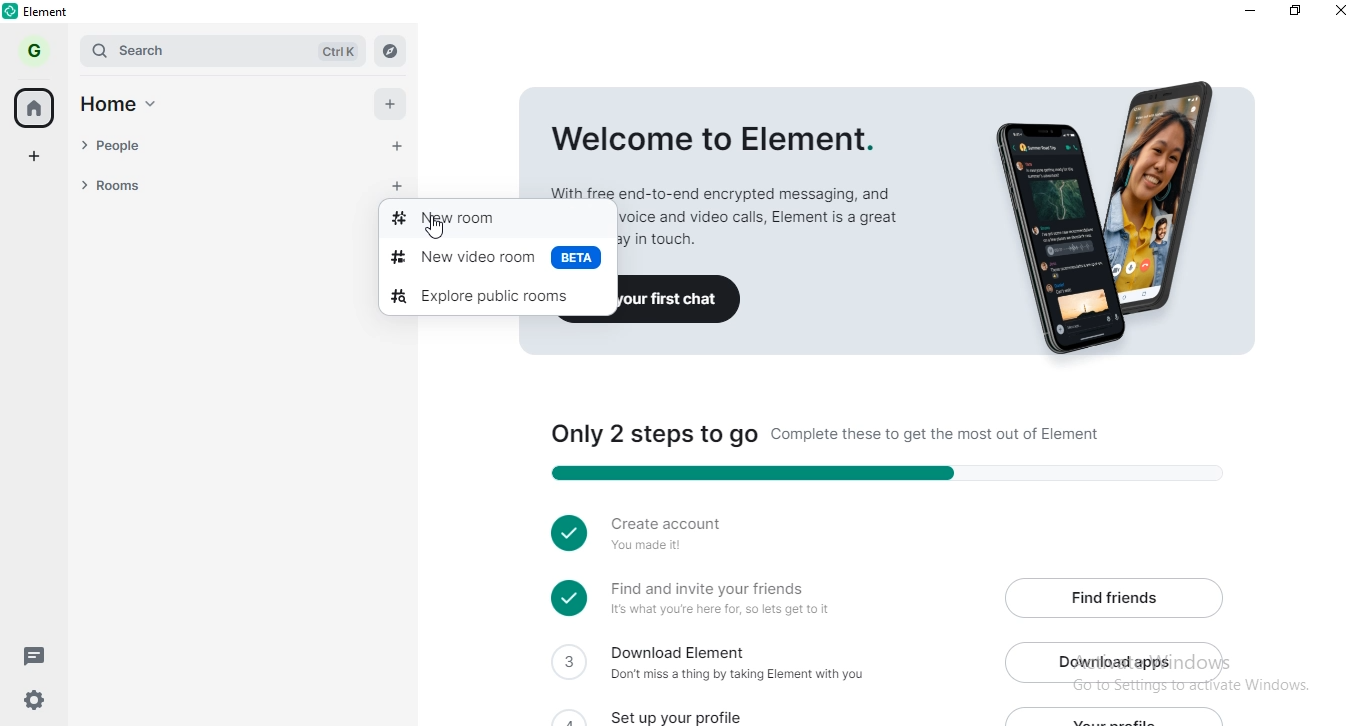  I want to click on download elements, so click(722, 666).